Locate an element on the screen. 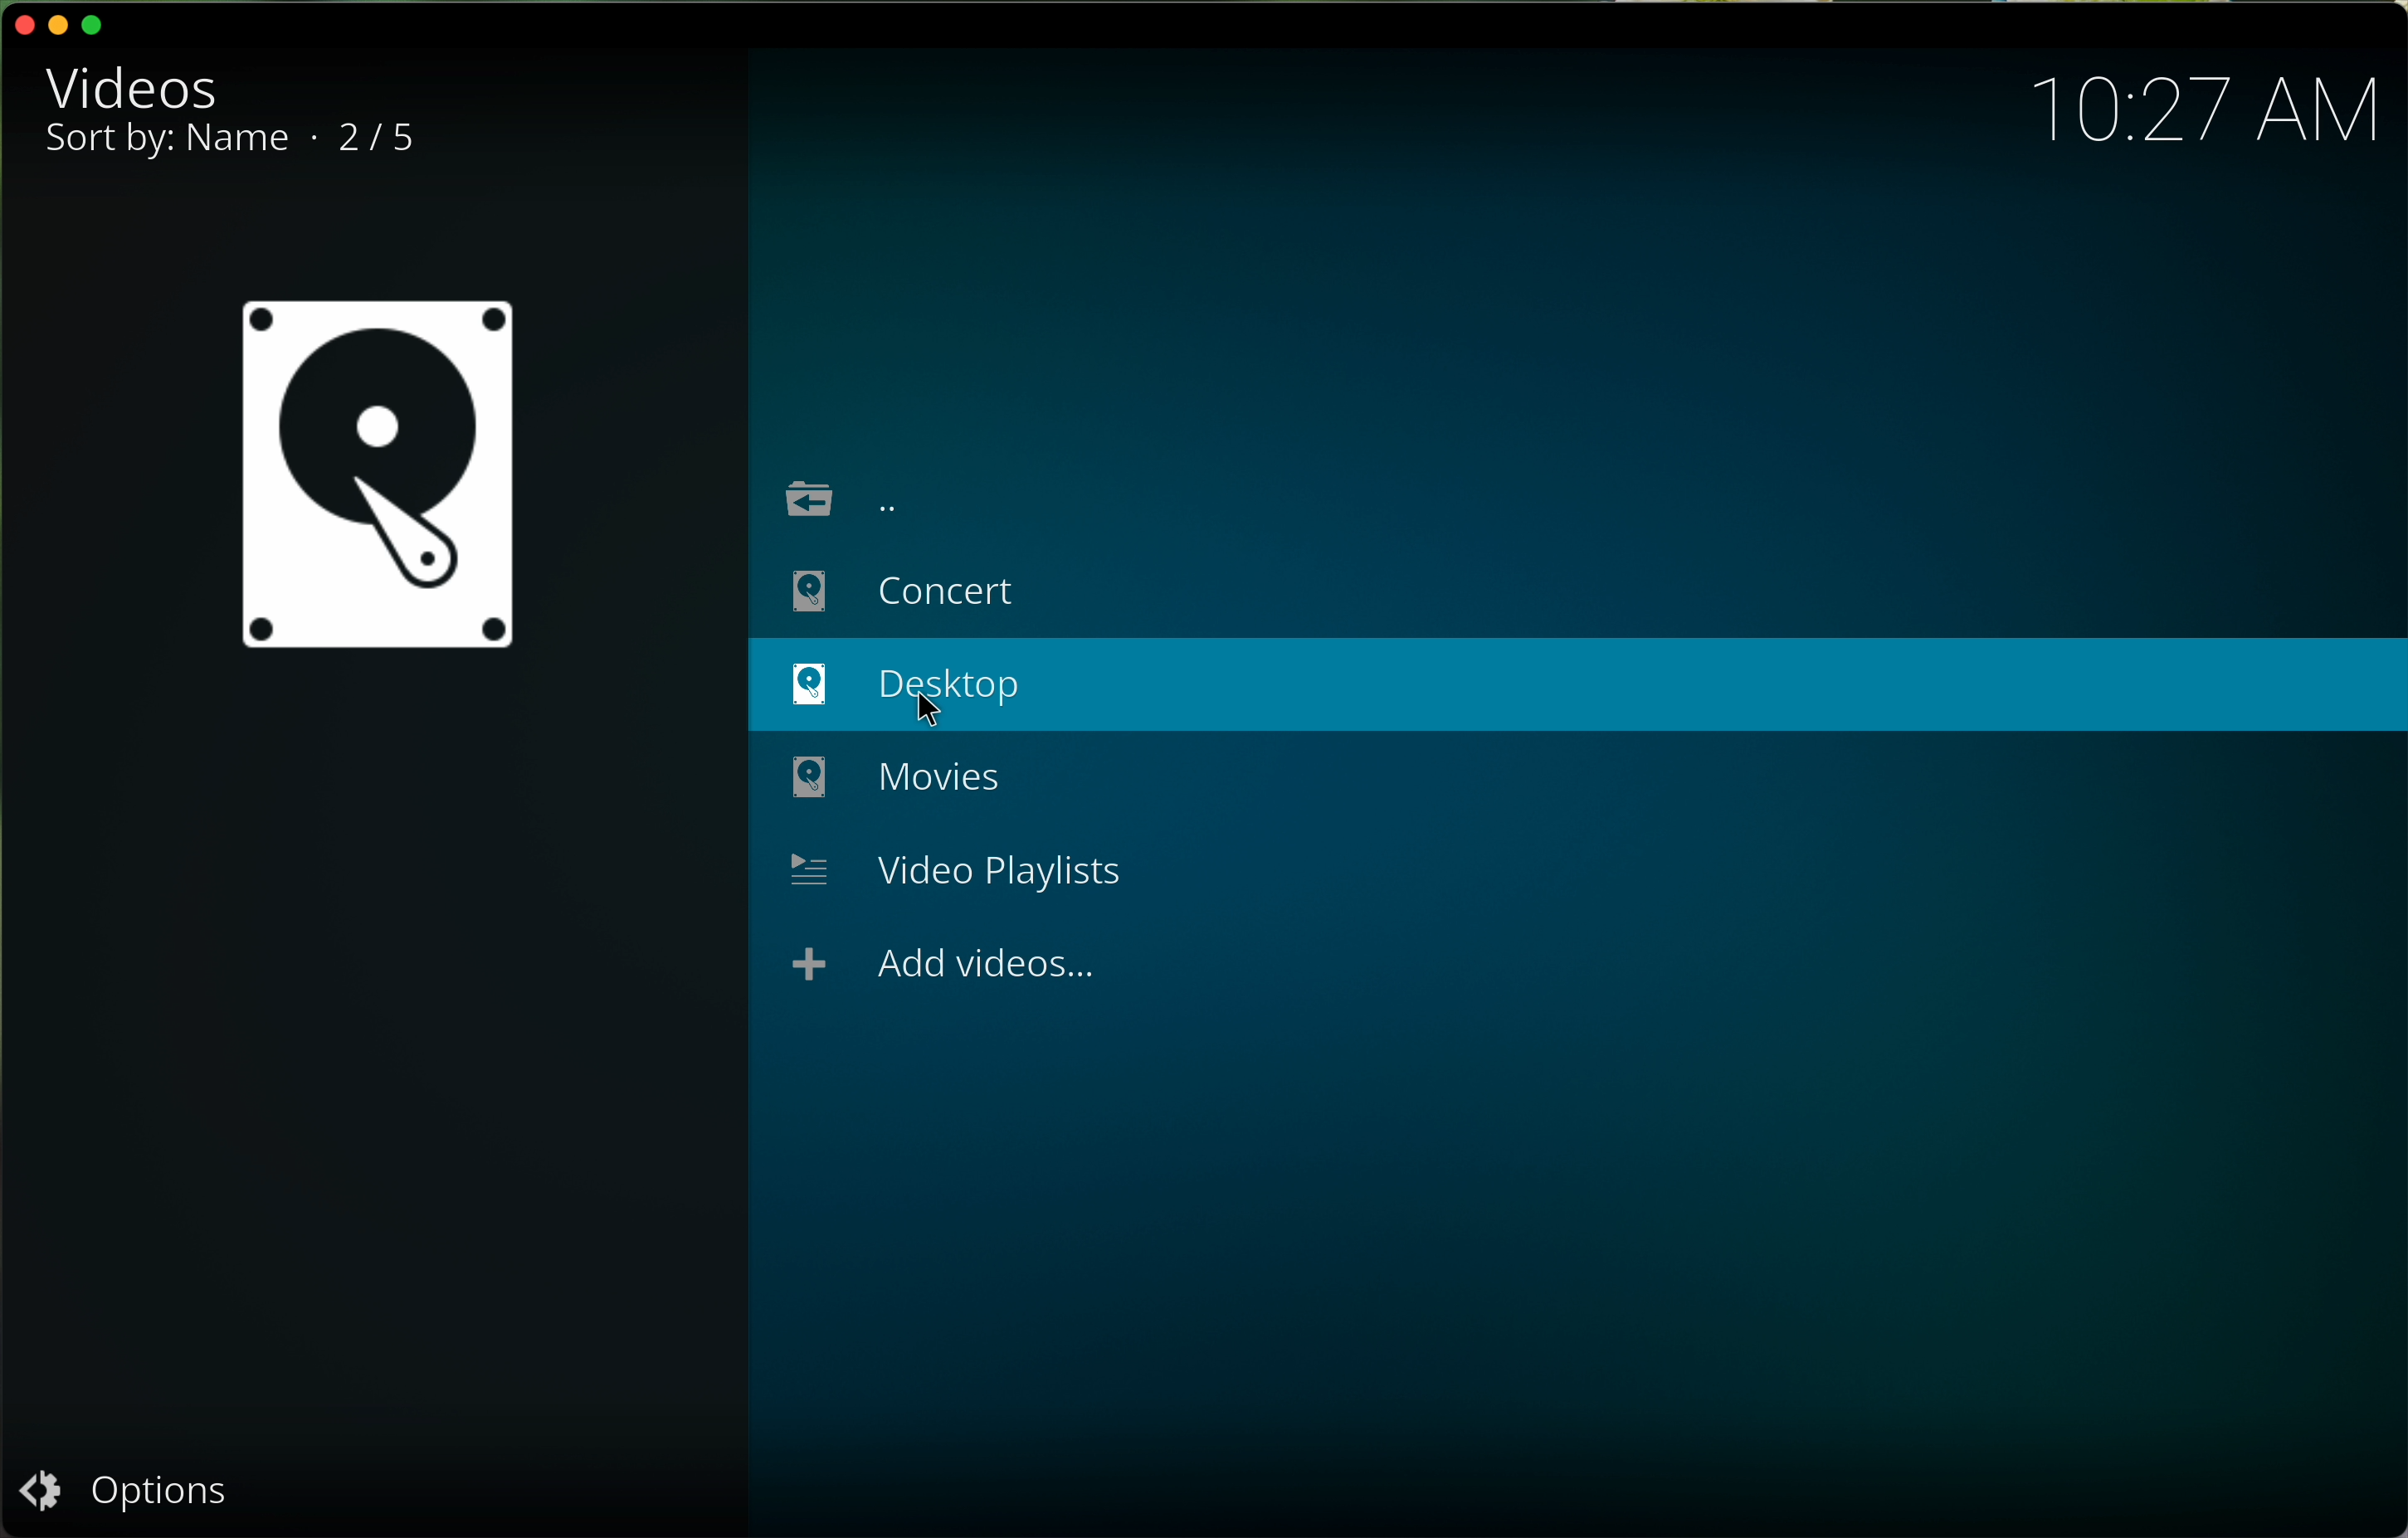 Image resolution: width=2408 pixels, height=1538 pixels. minimise is located at coordinates (61, 25).